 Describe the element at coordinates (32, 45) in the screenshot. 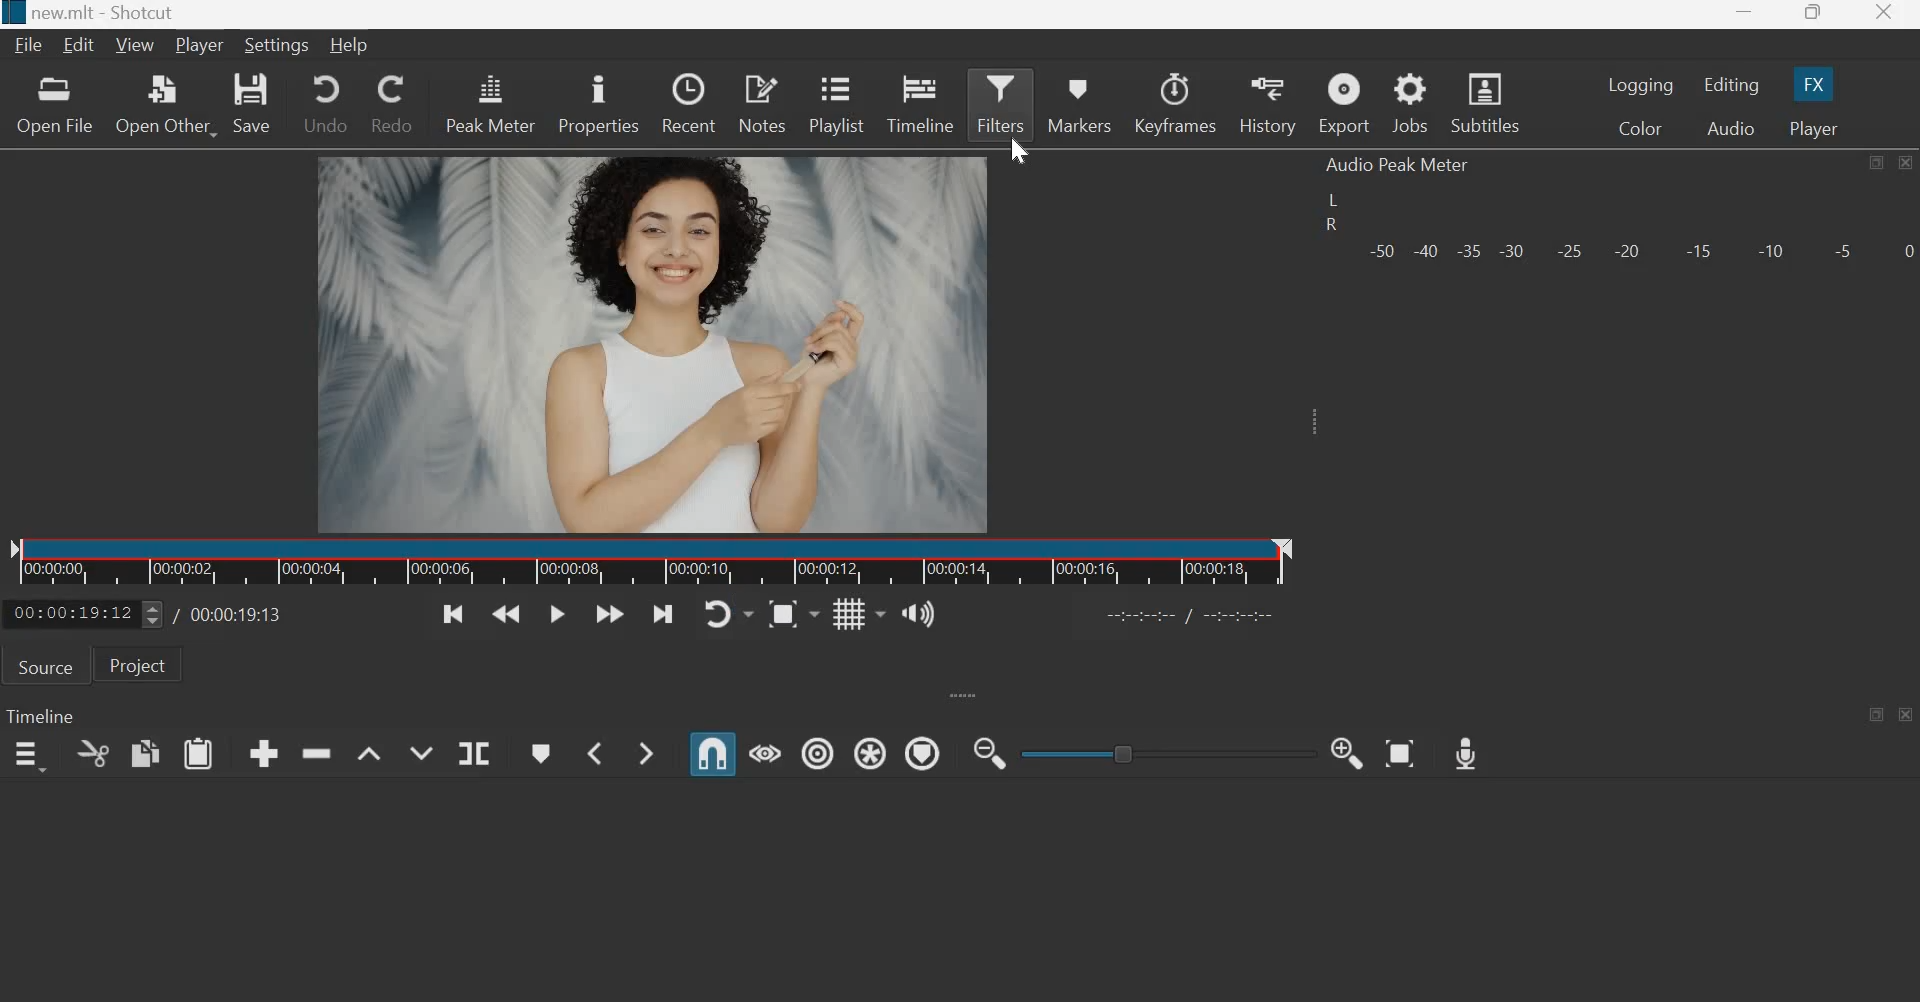

I see `File` at that location.